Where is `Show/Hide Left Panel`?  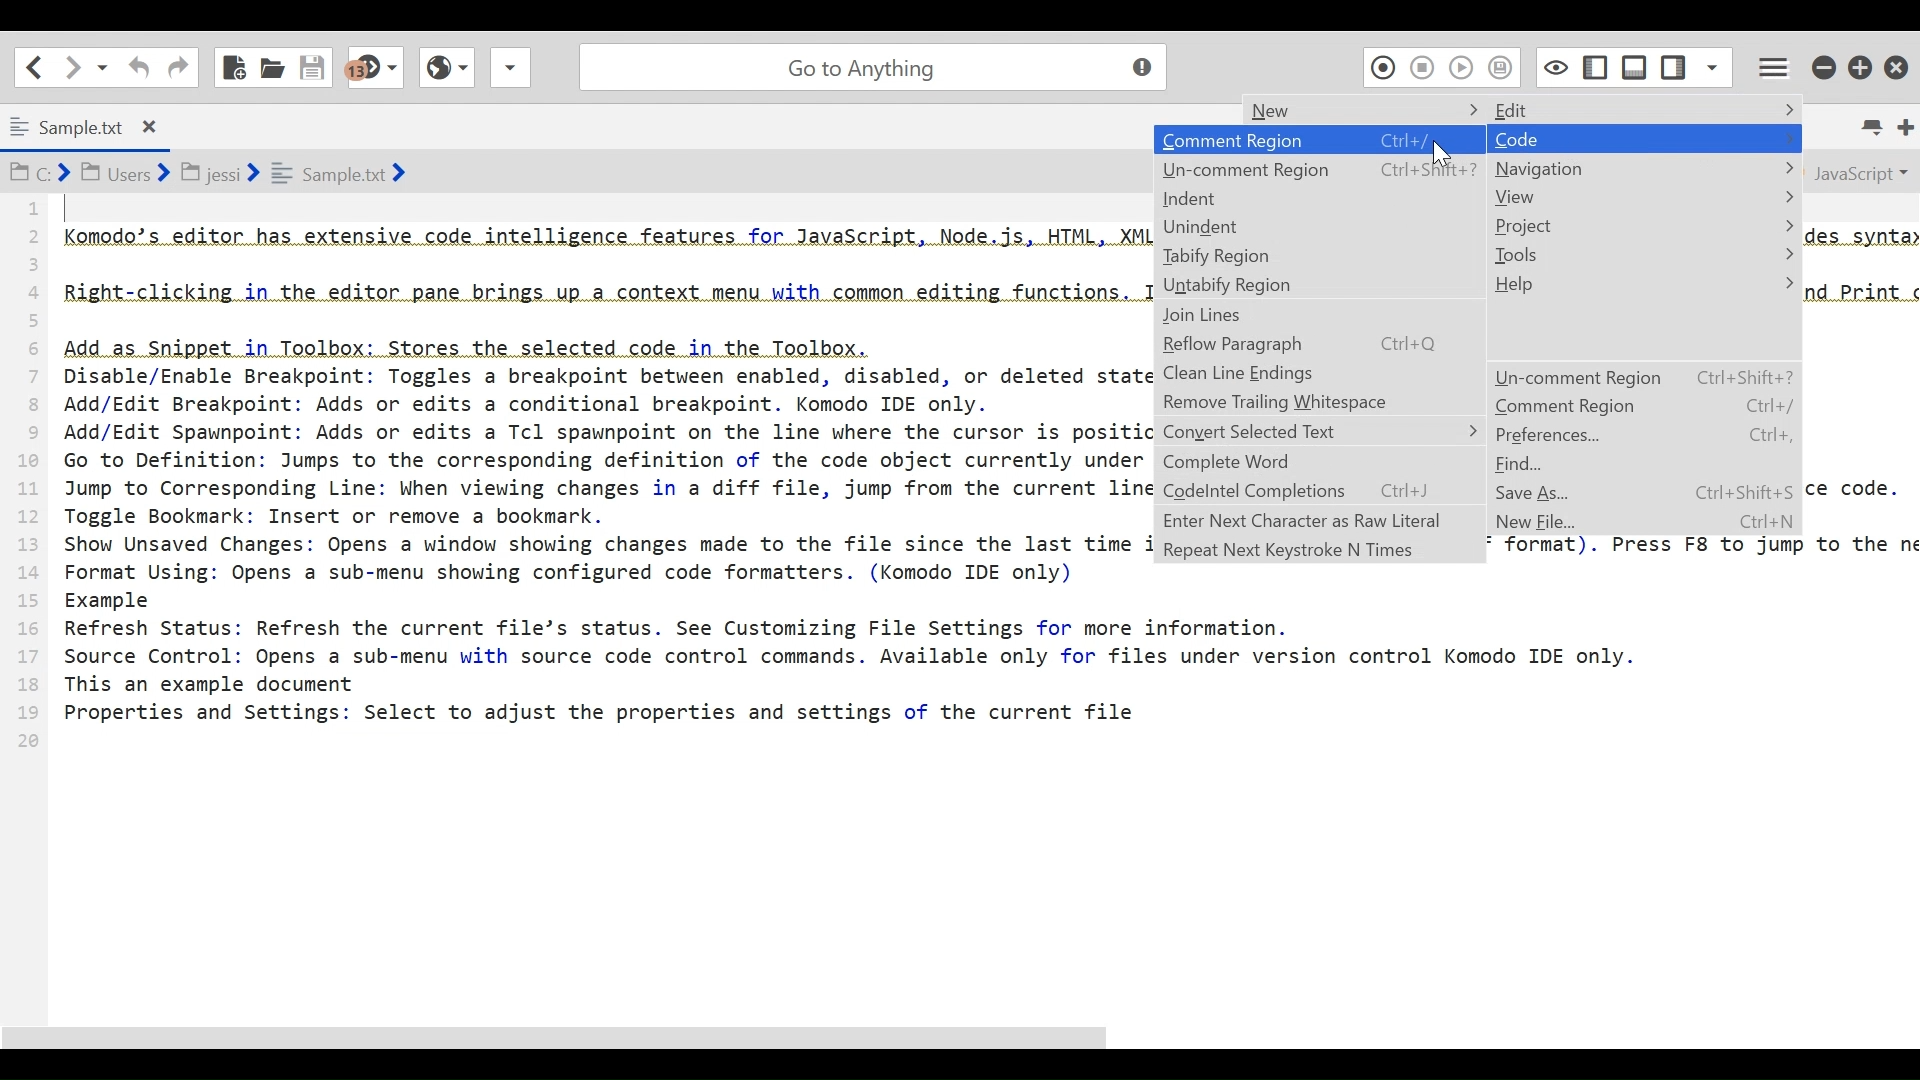
Show/Hide Left Panel is located at coordinates (1675, 63).